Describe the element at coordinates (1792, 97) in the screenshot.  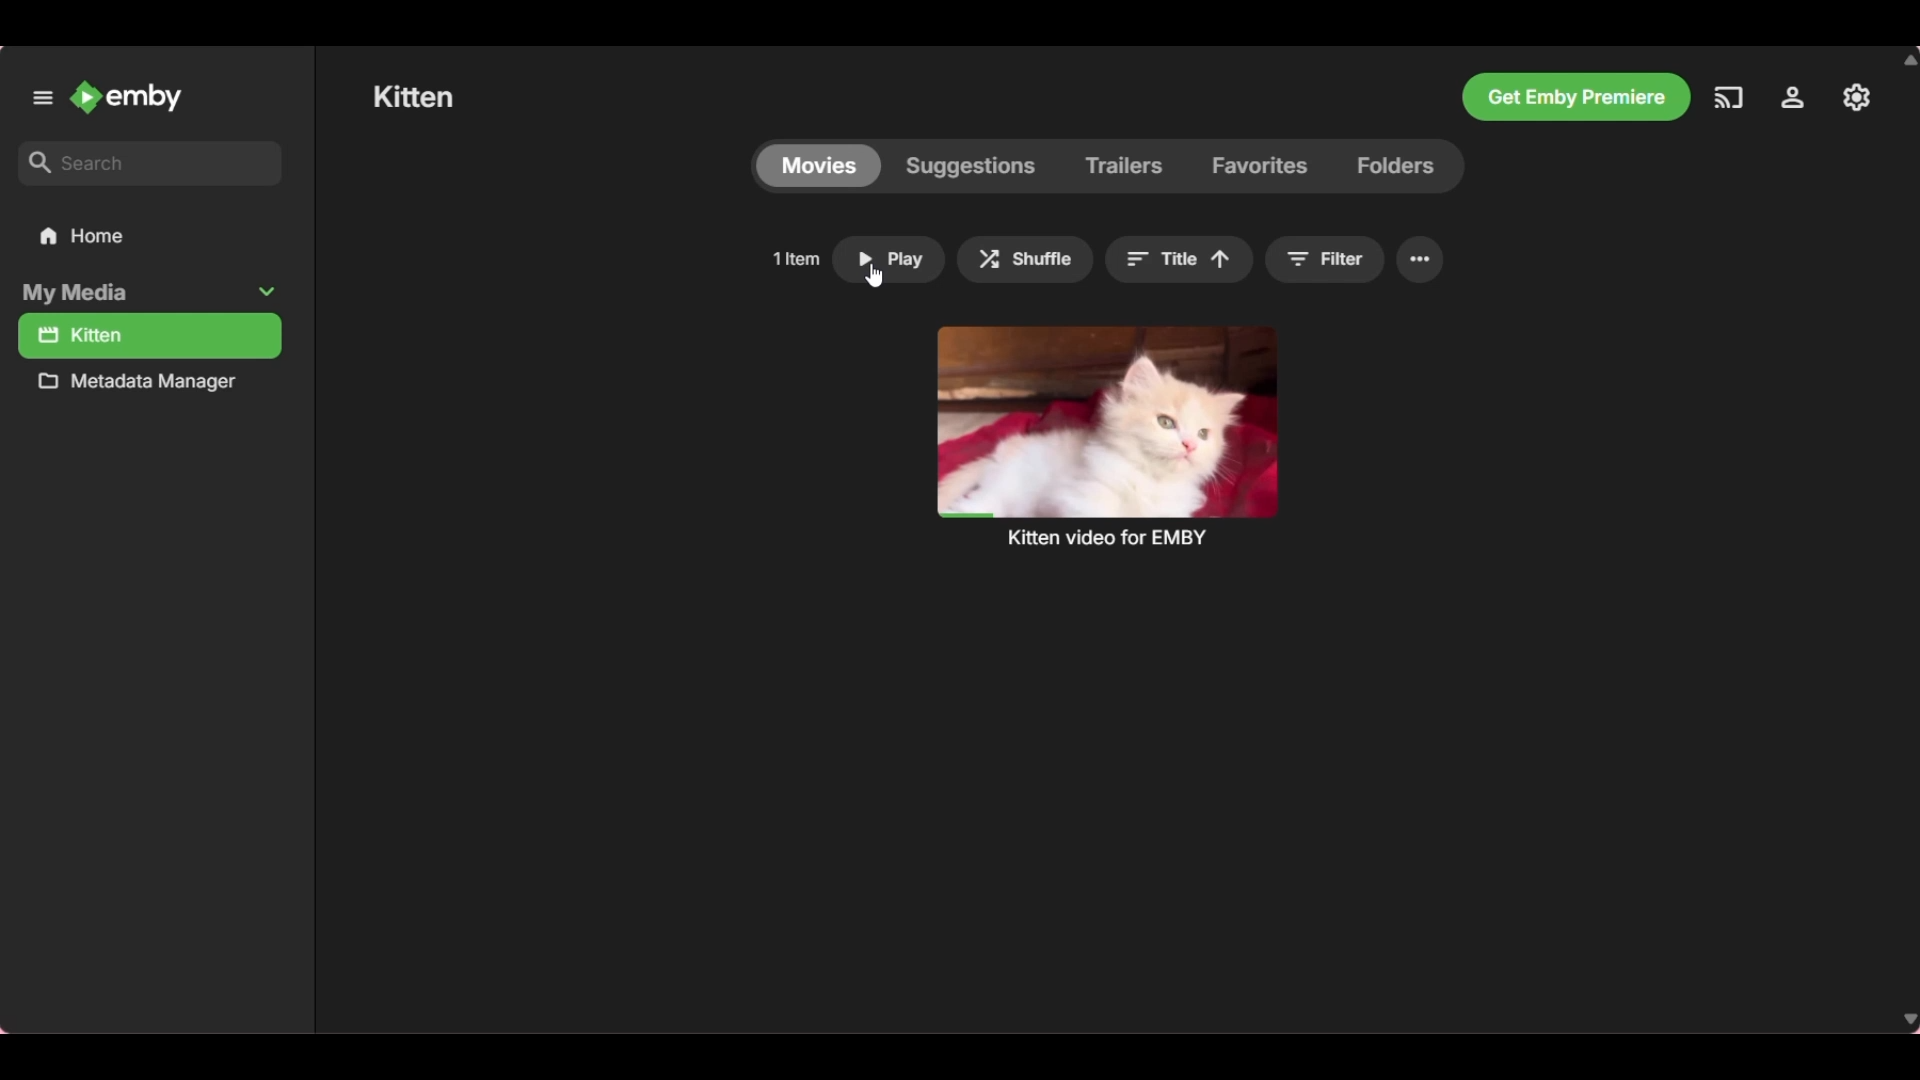
I see `Settings` at that location.